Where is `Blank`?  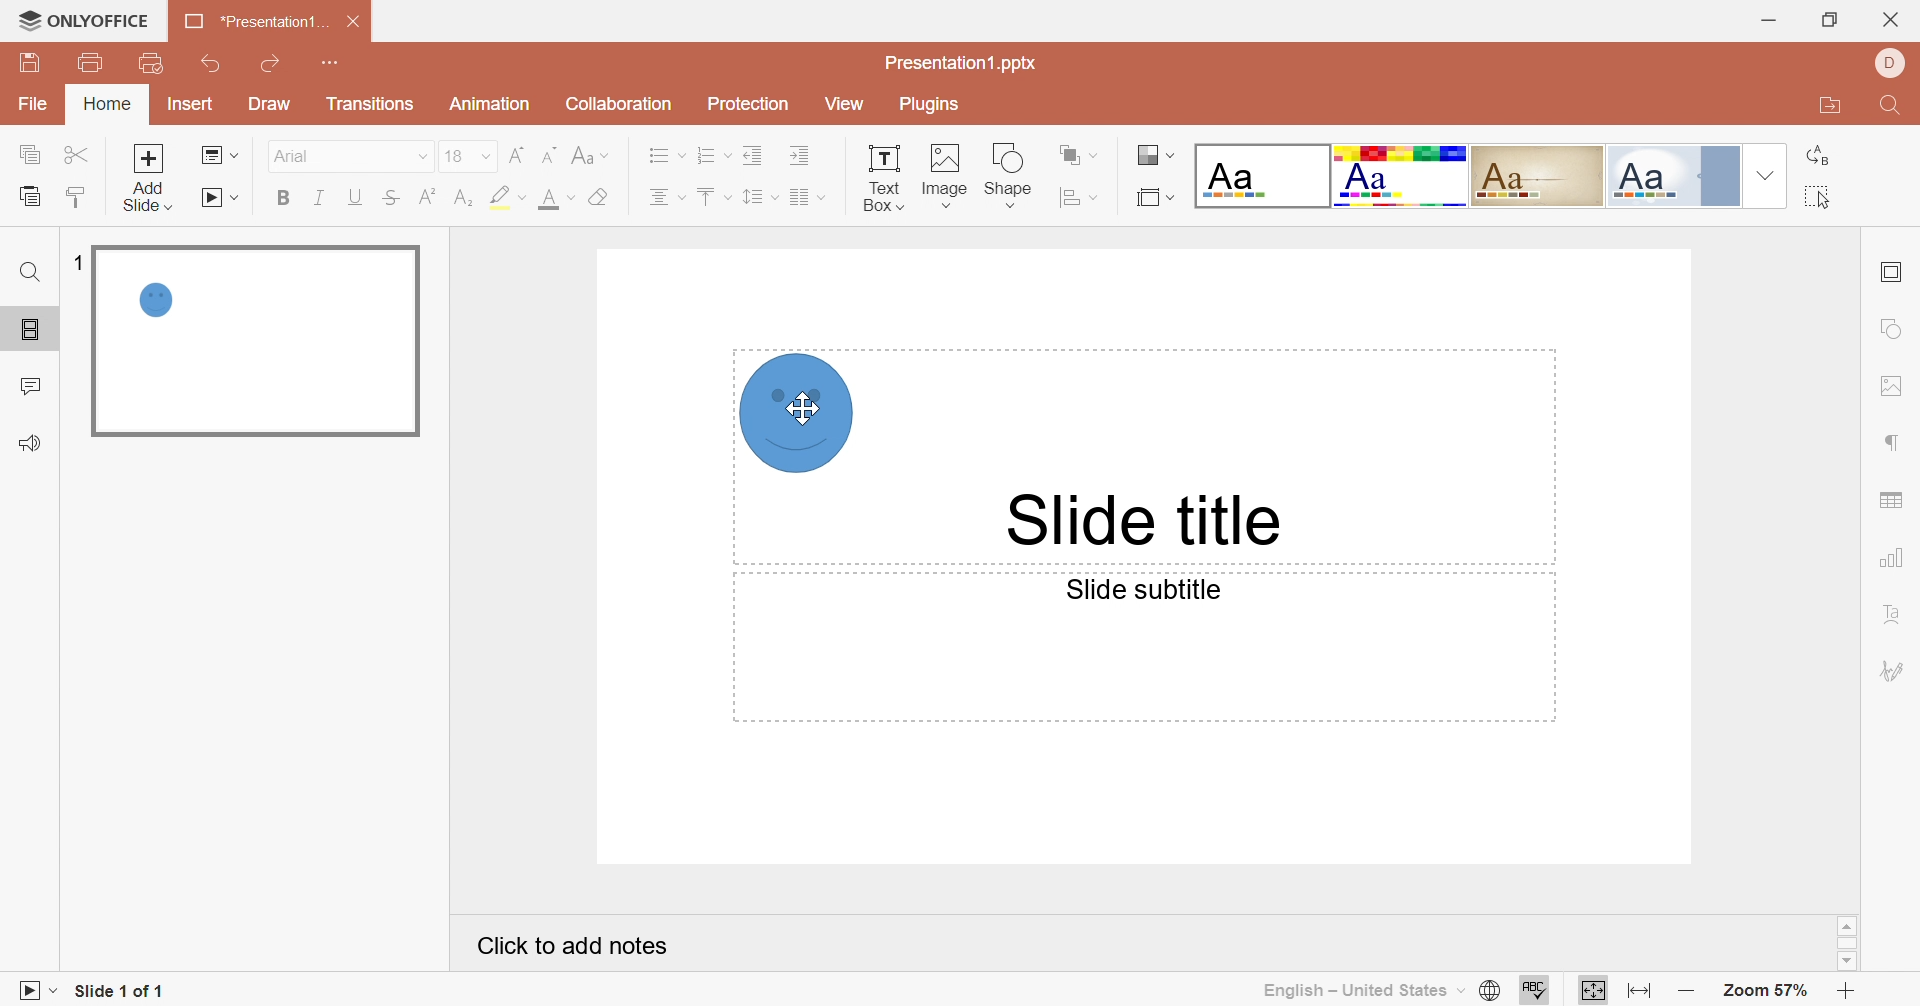
Blank is located at coordinates (1262, 176).